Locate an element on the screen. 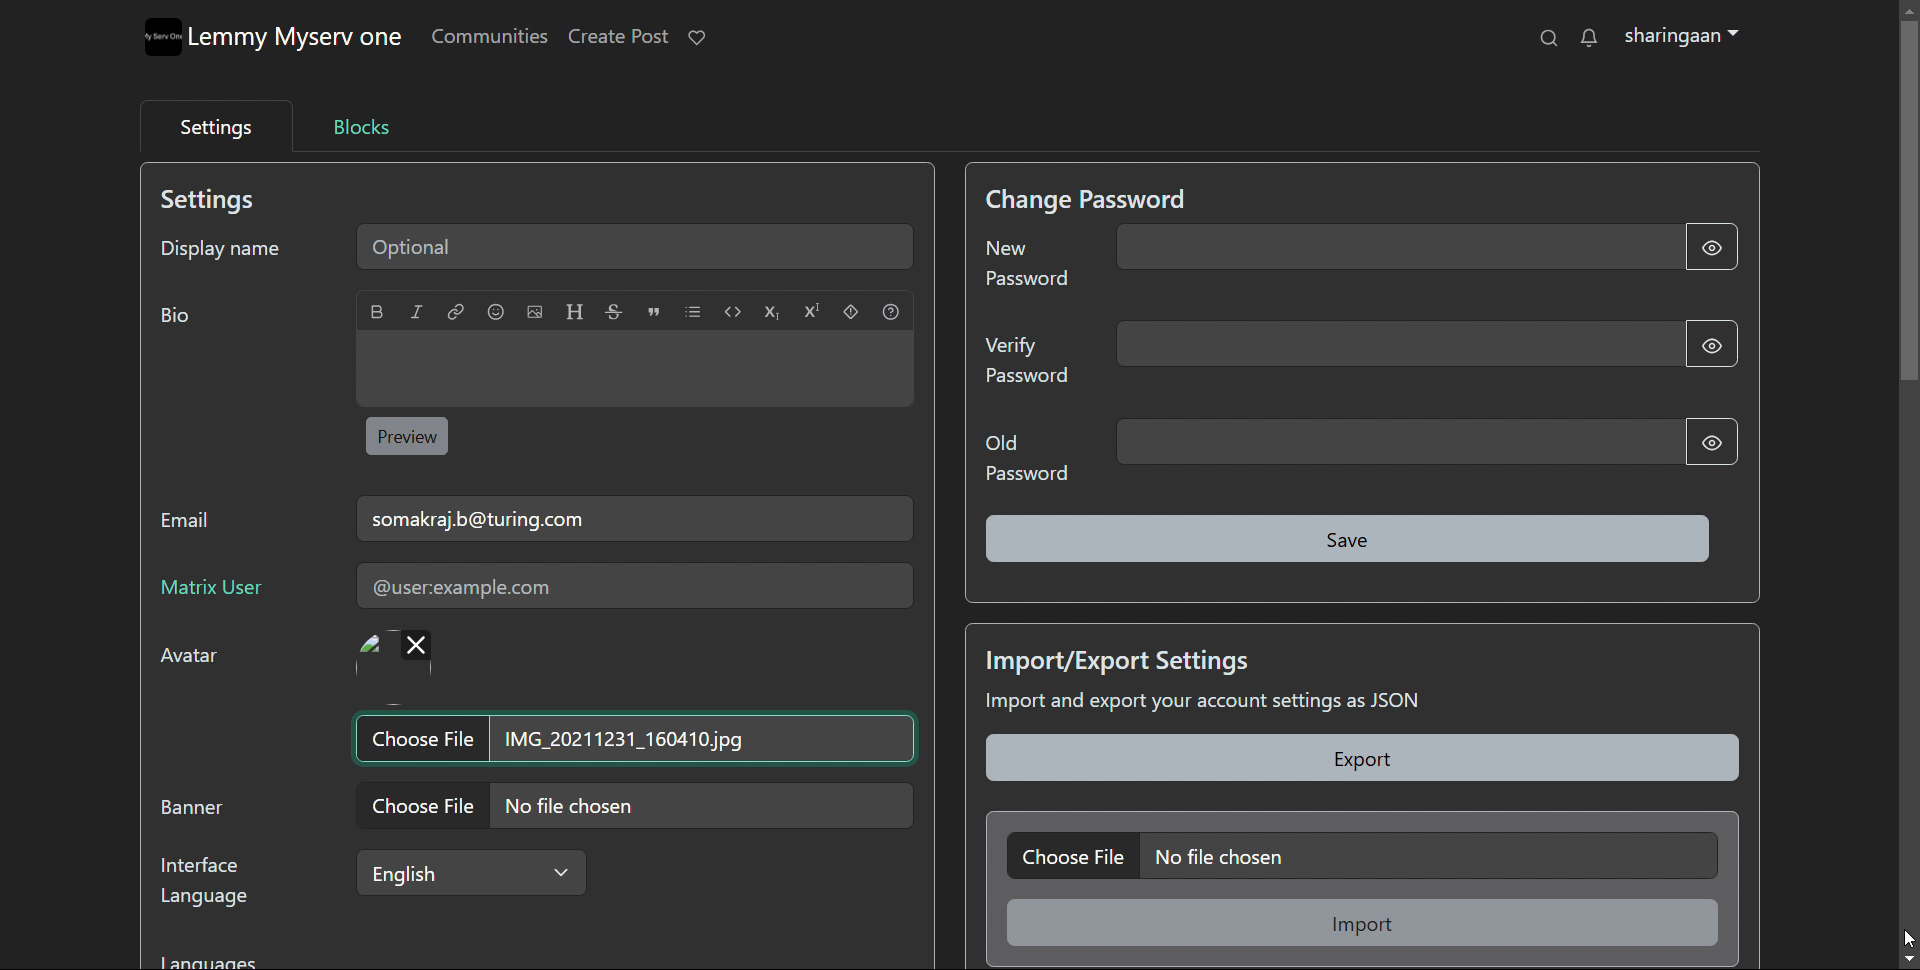 This screenshot has width=1920, height=970. Interface Language is located at coordinates (214, 890).